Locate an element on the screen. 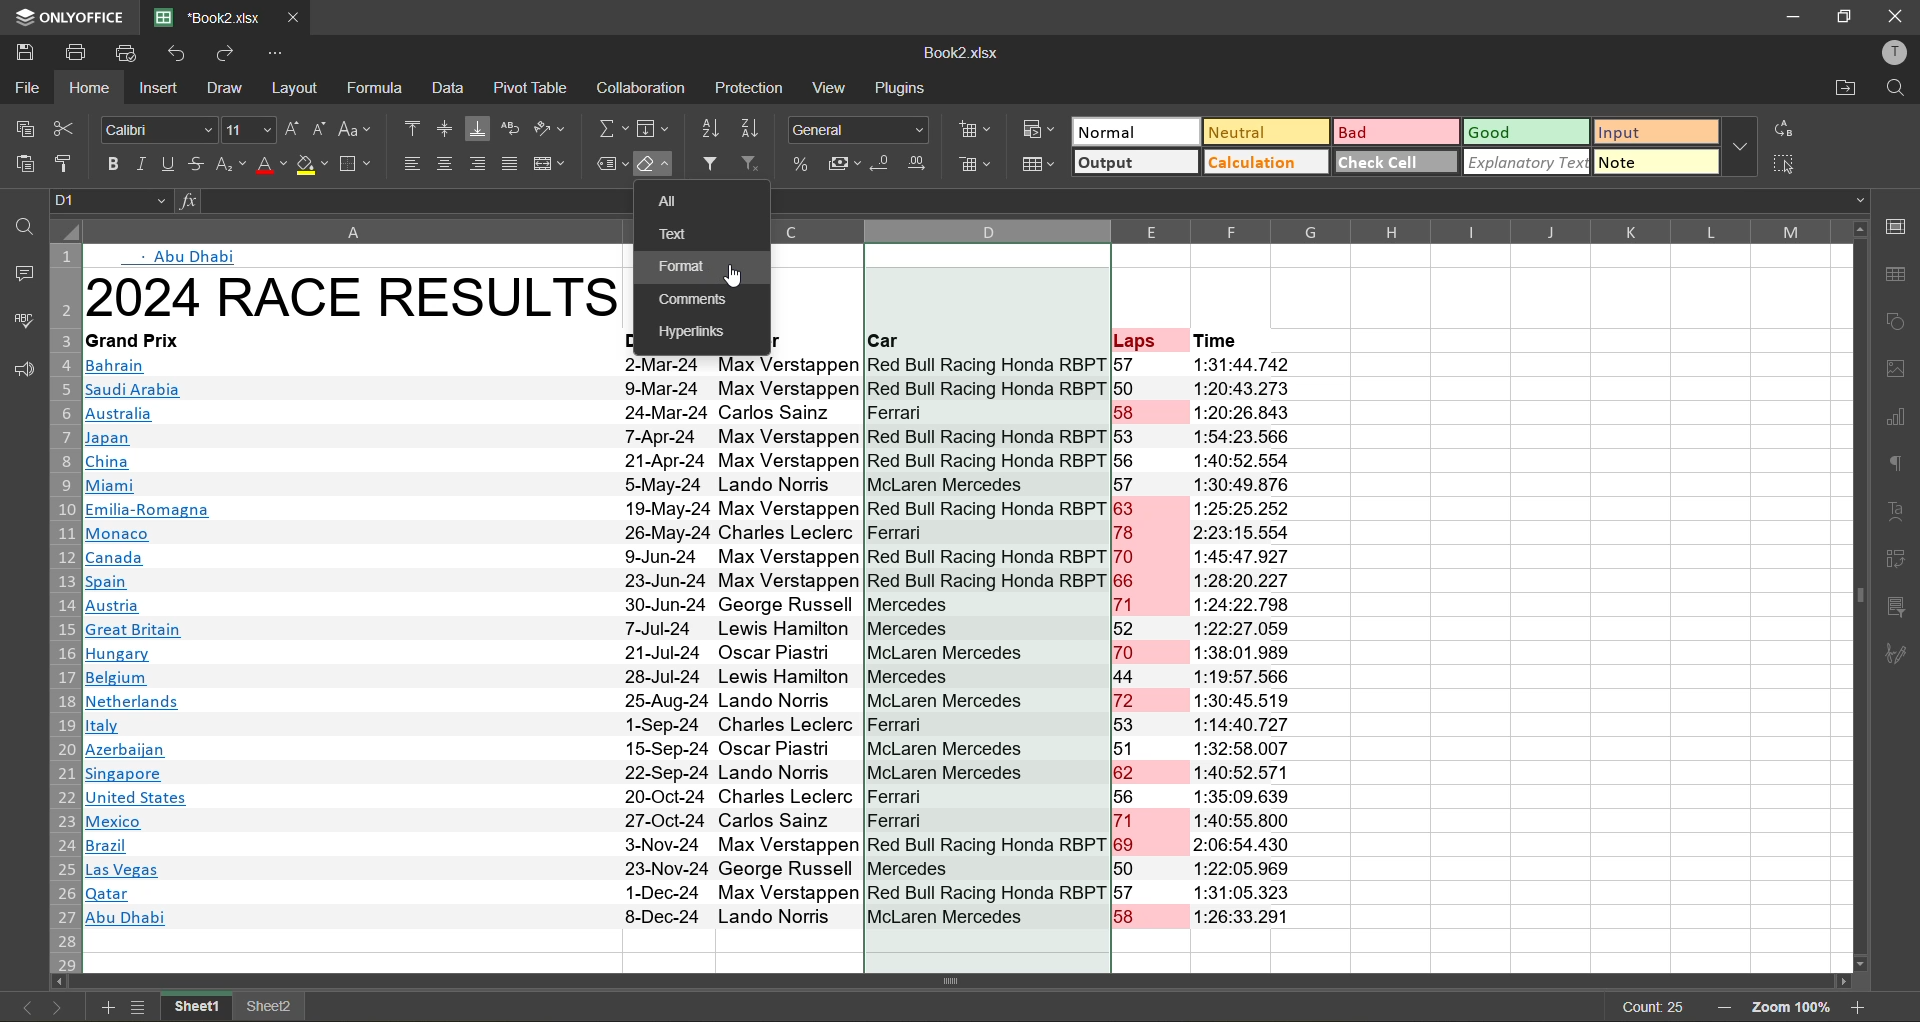 The height and width of the screenshot is (1022, 1920). explanatory text is located at coordinates (1526, 162).